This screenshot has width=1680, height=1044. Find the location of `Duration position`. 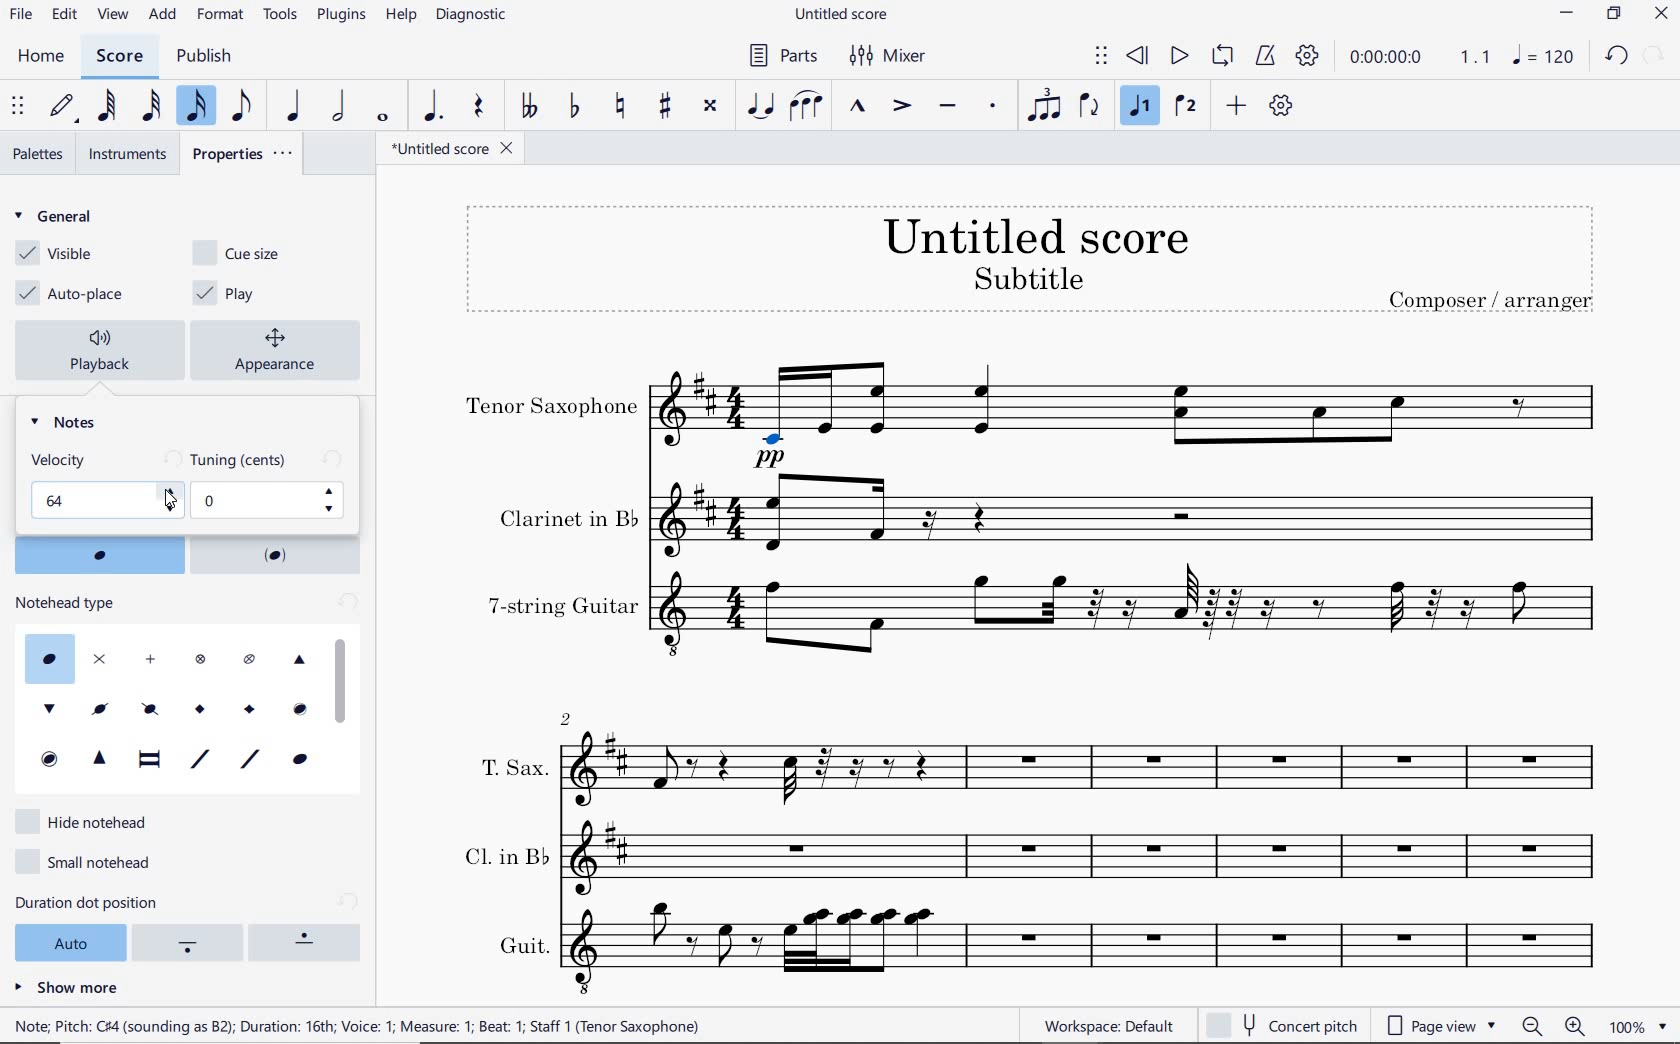

Duration position is located at coordinates (309, 942).